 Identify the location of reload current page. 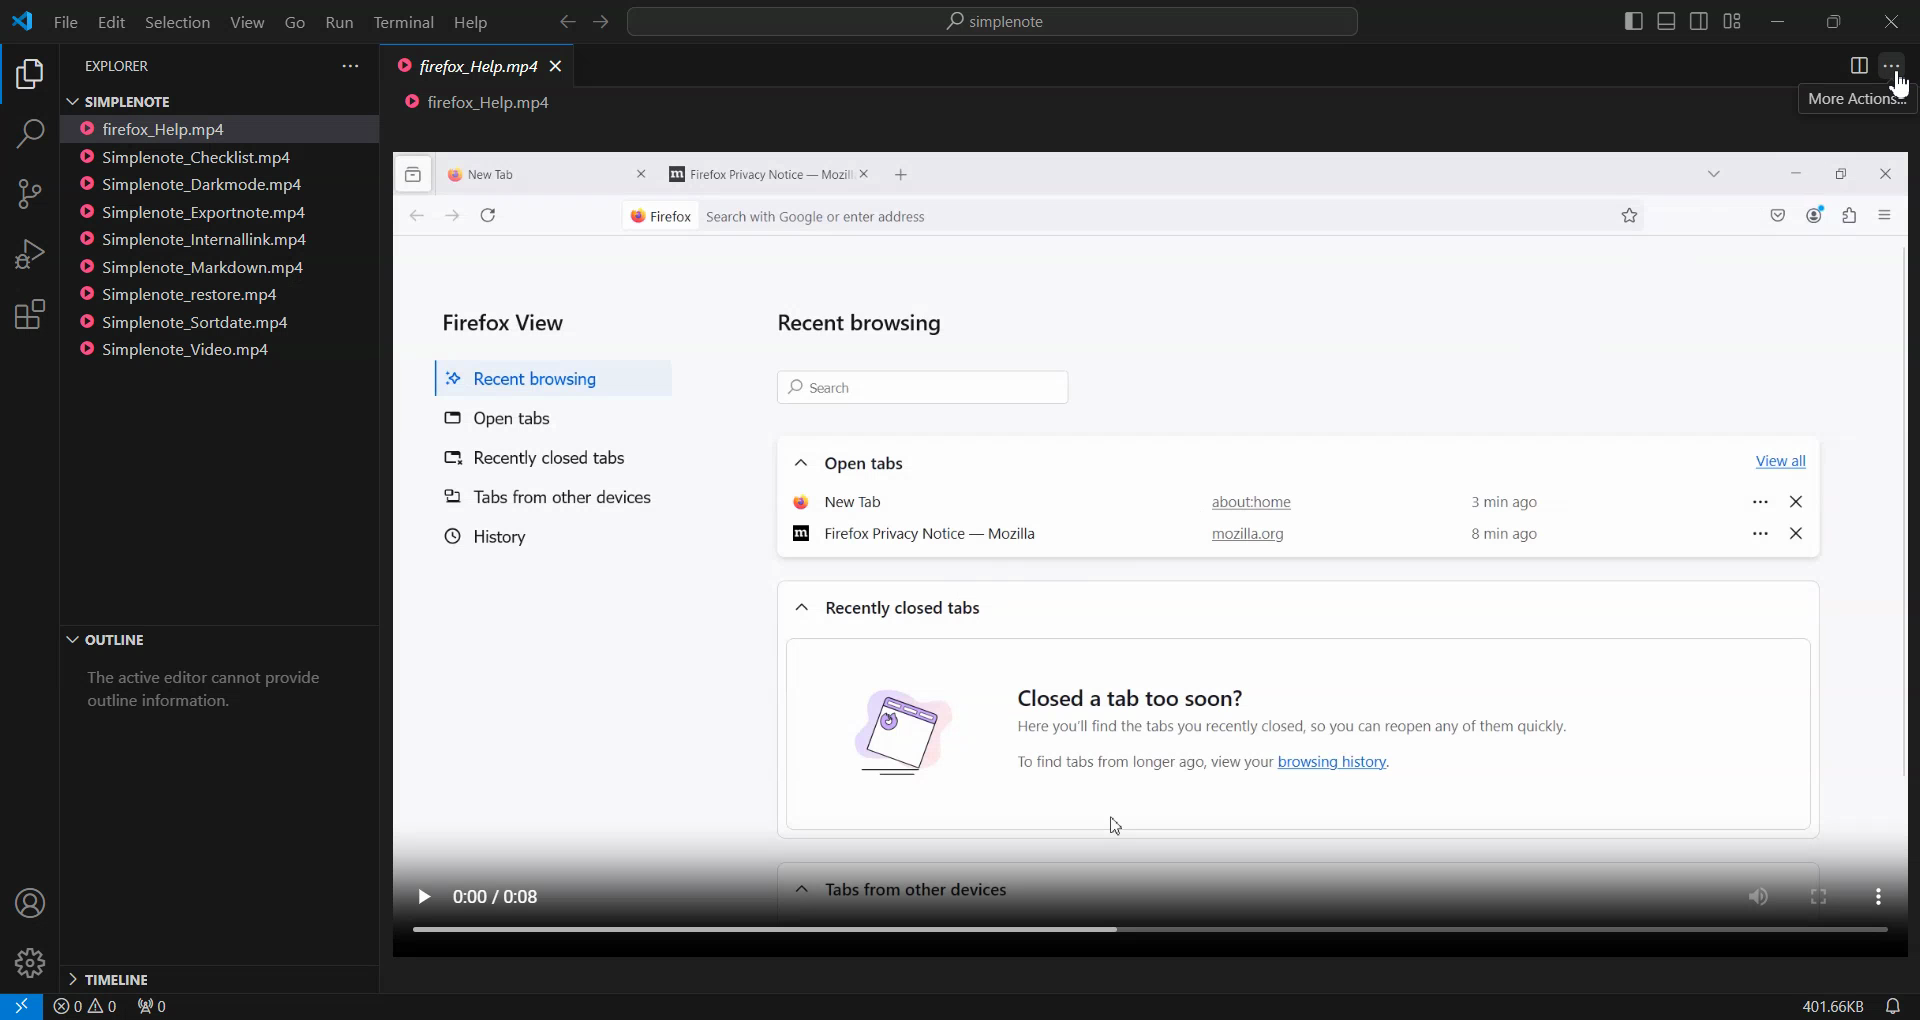
(487, 216).